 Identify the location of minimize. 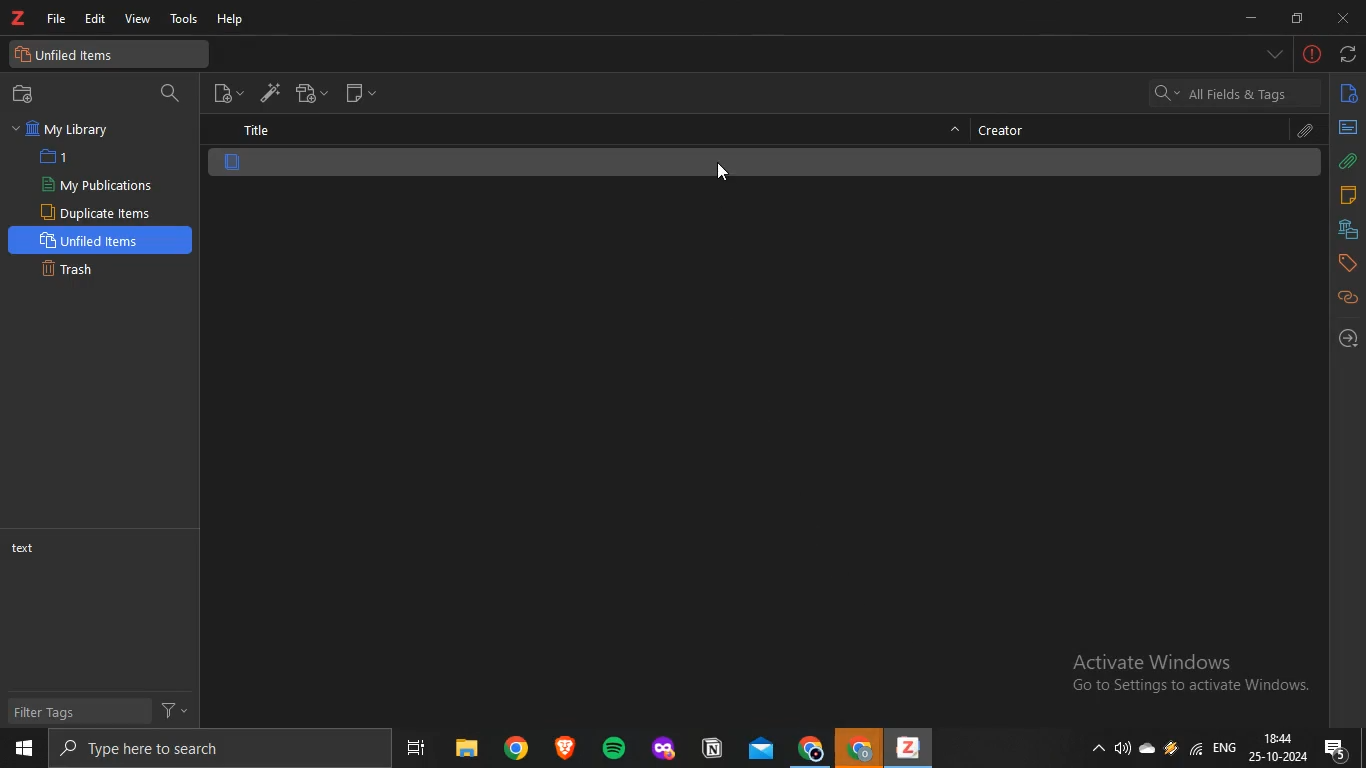
(1250, 18).